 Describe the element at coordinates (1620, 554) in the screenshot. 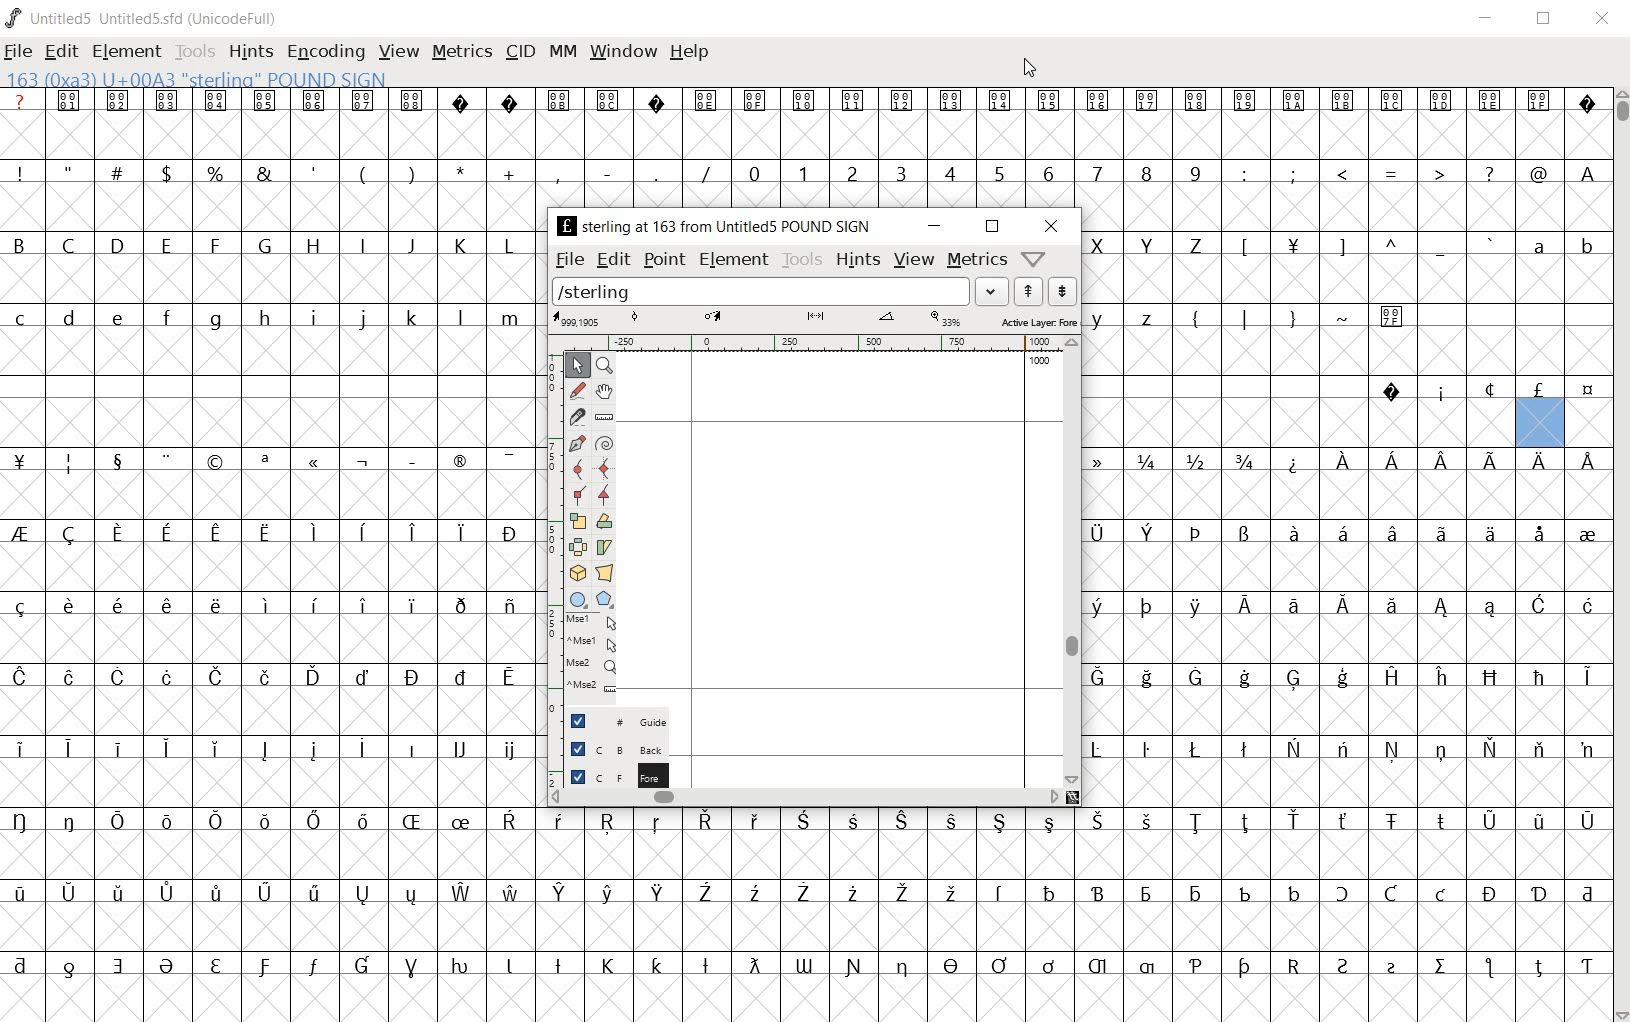

I see `SCROLLBAR` at that location.